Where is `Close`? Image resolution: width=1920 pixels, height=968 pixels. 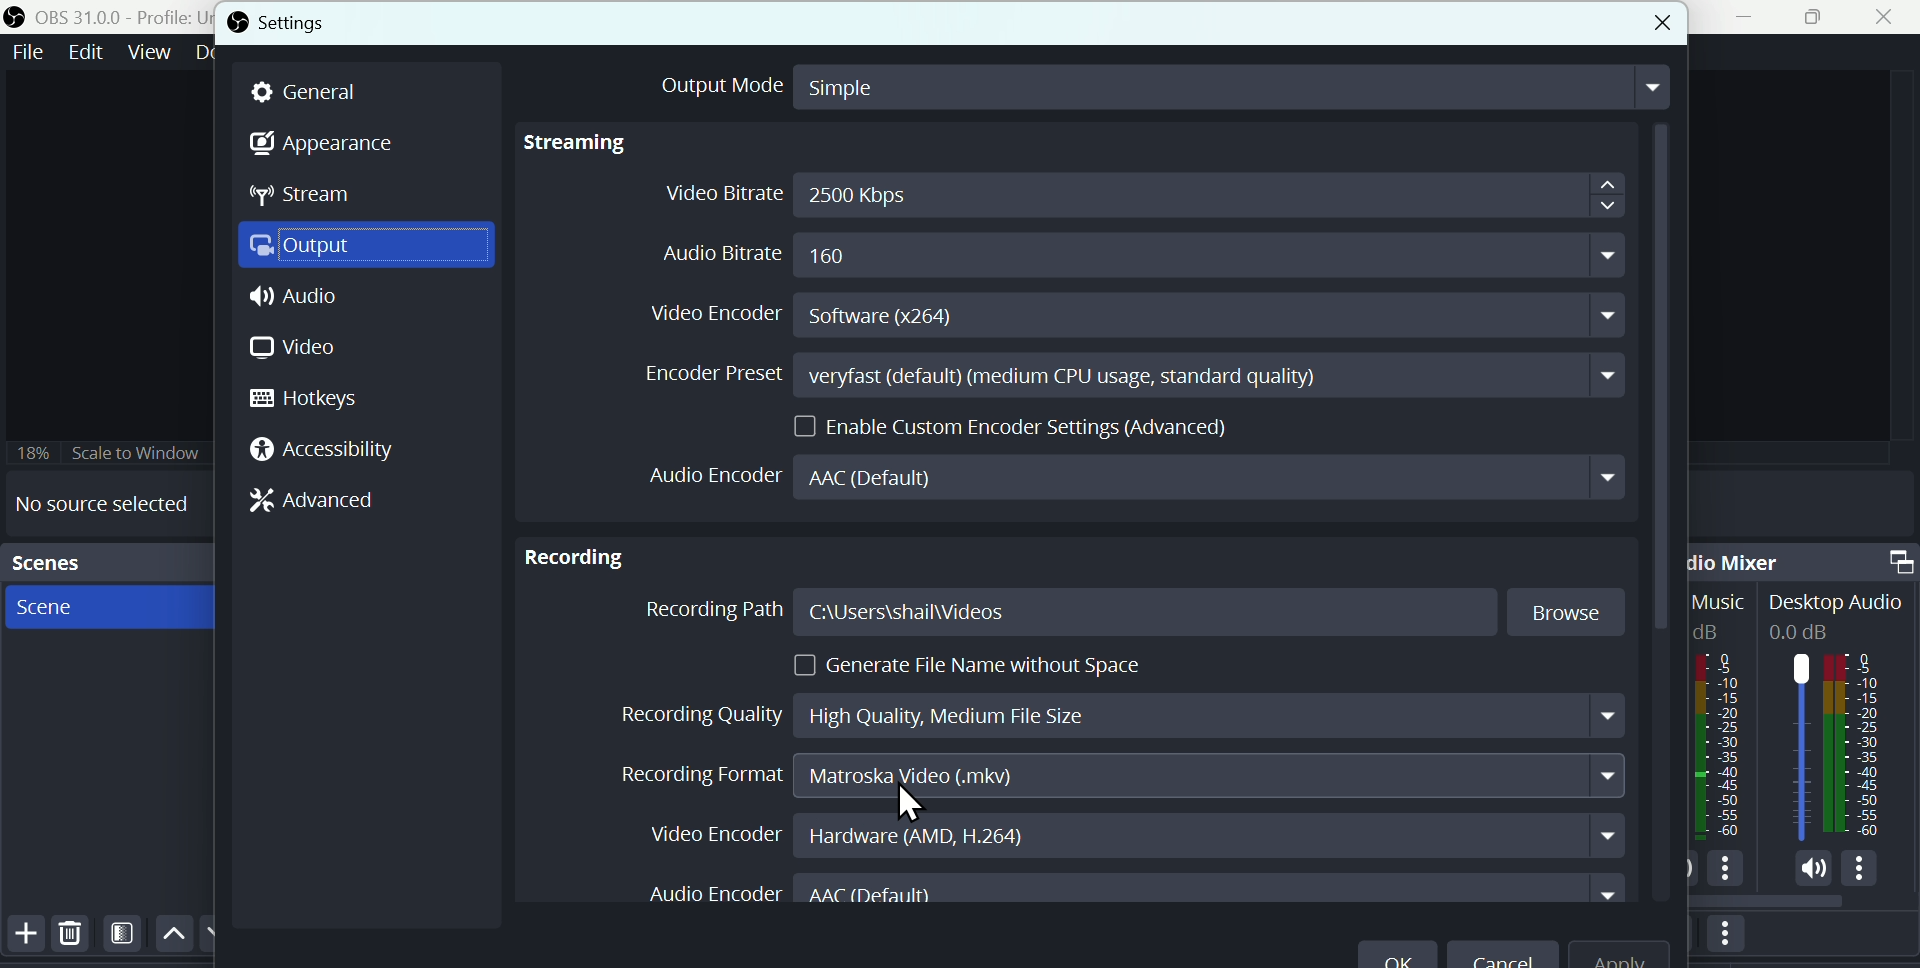 Close is located at coordinates (1889, 18).